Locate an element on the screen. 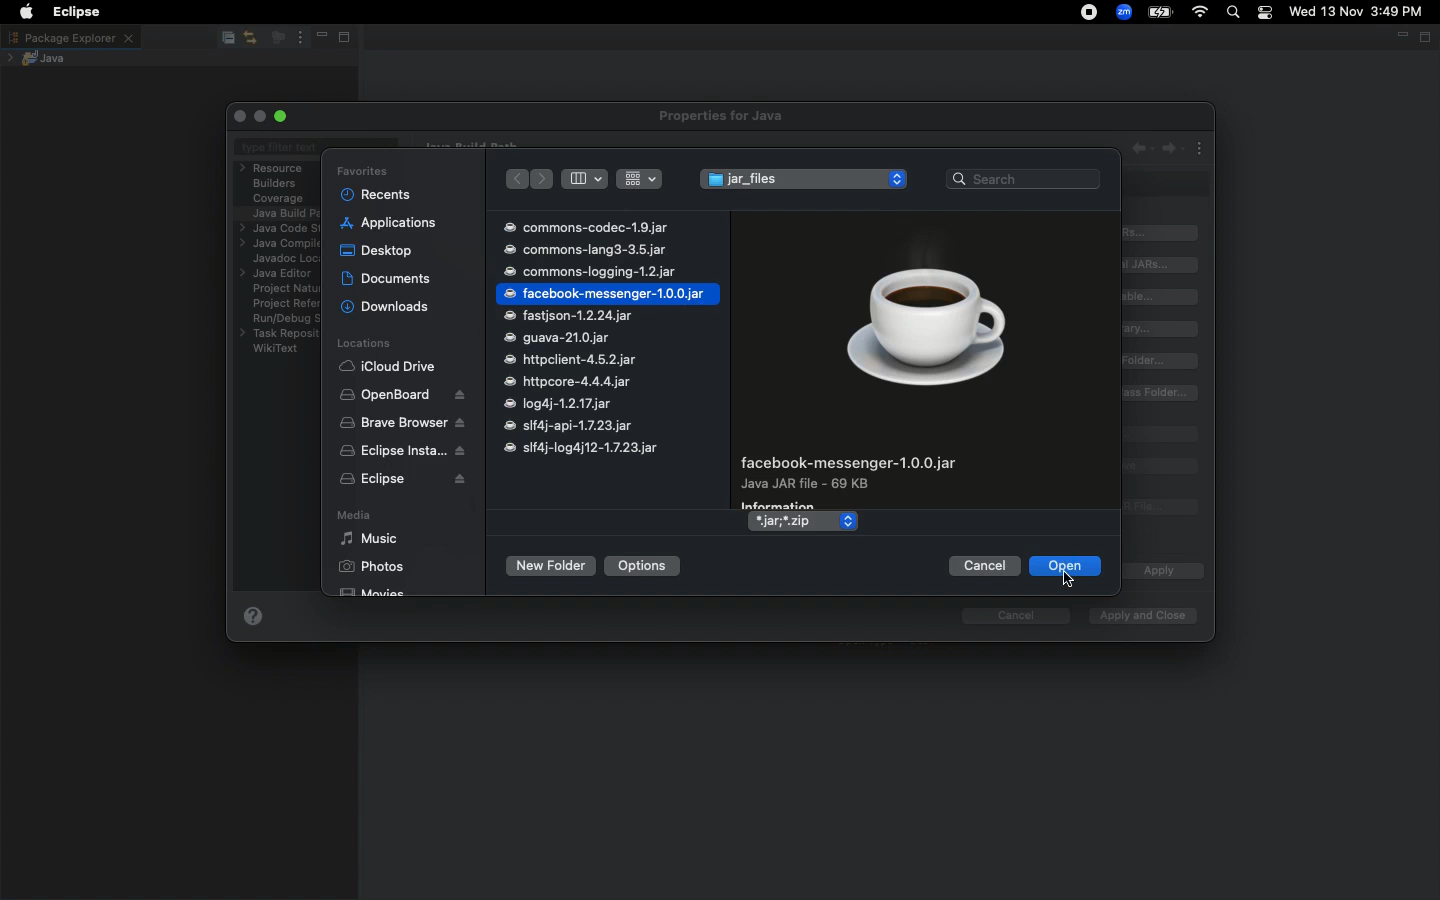 The image size is (1440, 900). Music is located at coordinates (369, 539).